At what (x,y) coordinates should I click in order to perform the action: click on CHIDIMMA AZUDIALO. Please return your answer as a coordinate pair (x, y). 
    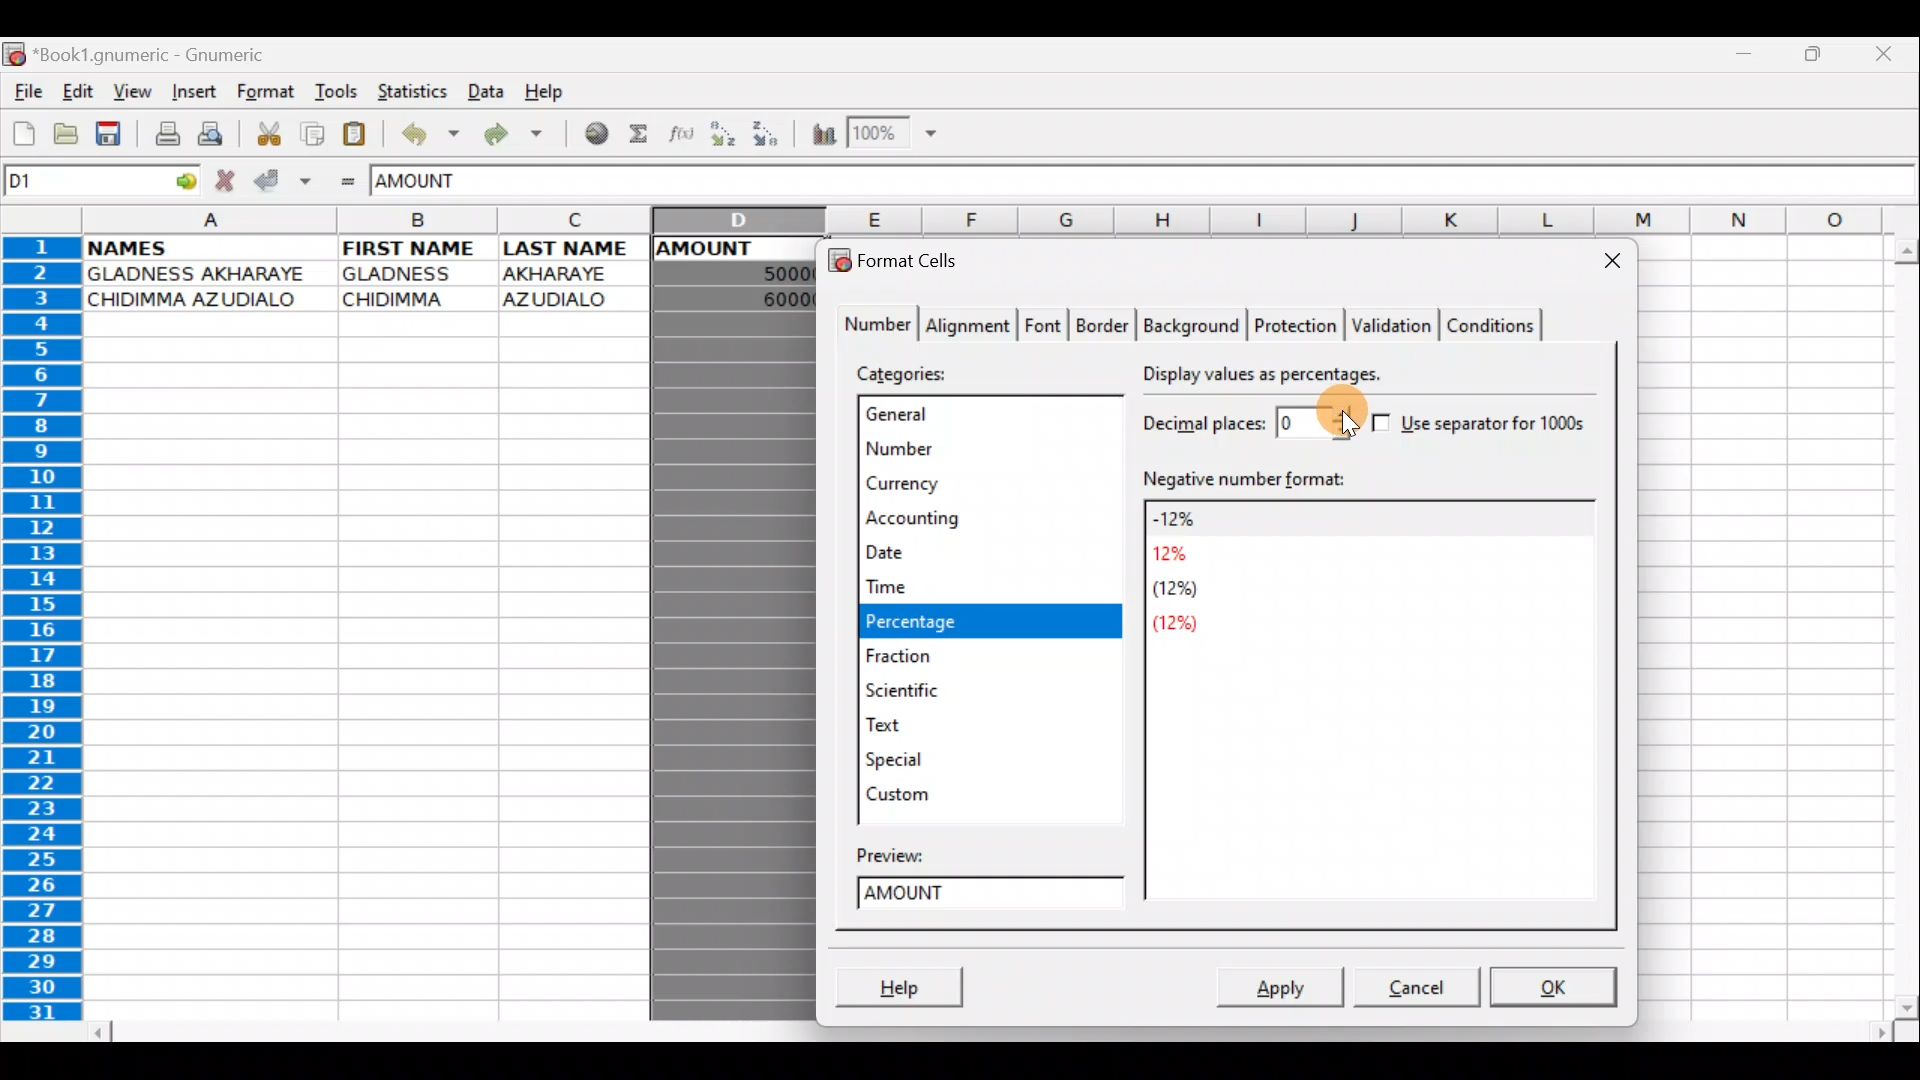
    Looking at the image, I should click on (206, 301).